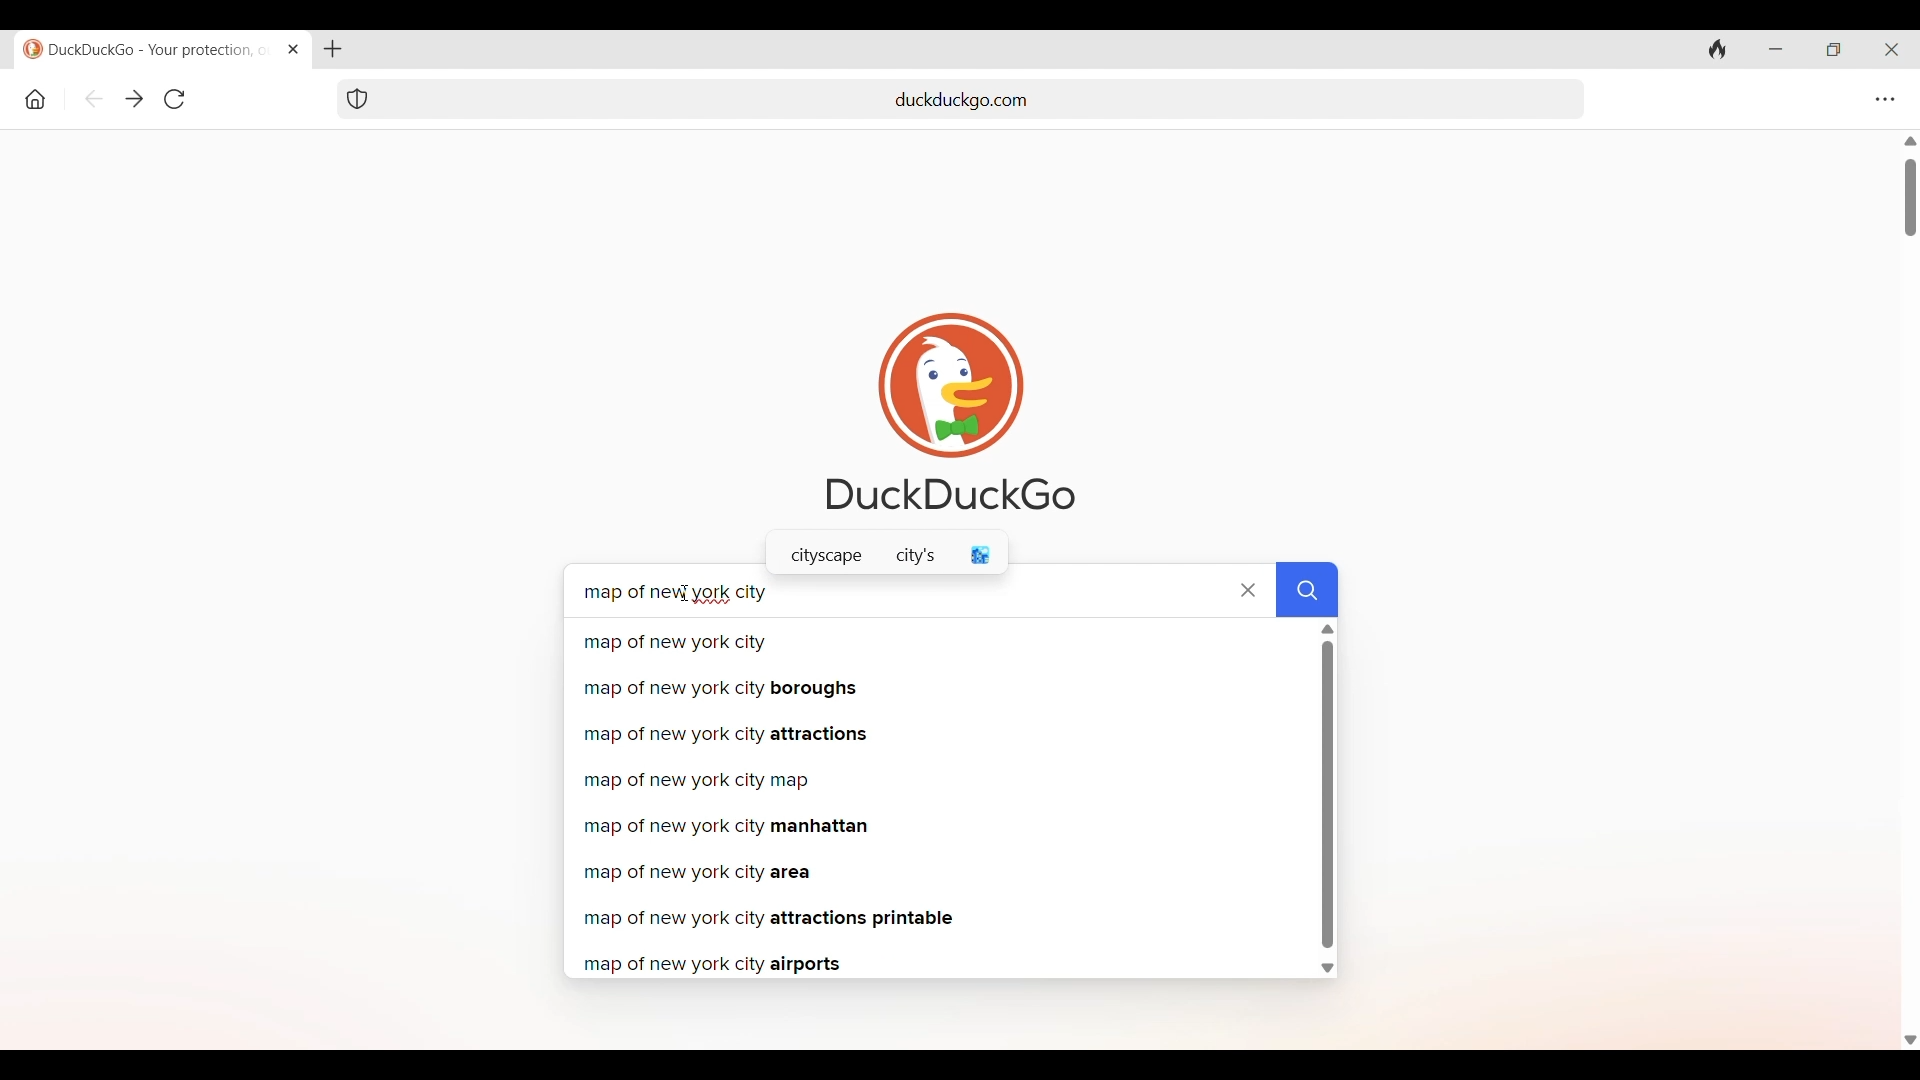 The width and height of the screenshot is (1920, 1080). What do you see at coordinates (1328, 793) in the screenshot?
I see `Vertical slide bar` at bounding box center [1328, 793].